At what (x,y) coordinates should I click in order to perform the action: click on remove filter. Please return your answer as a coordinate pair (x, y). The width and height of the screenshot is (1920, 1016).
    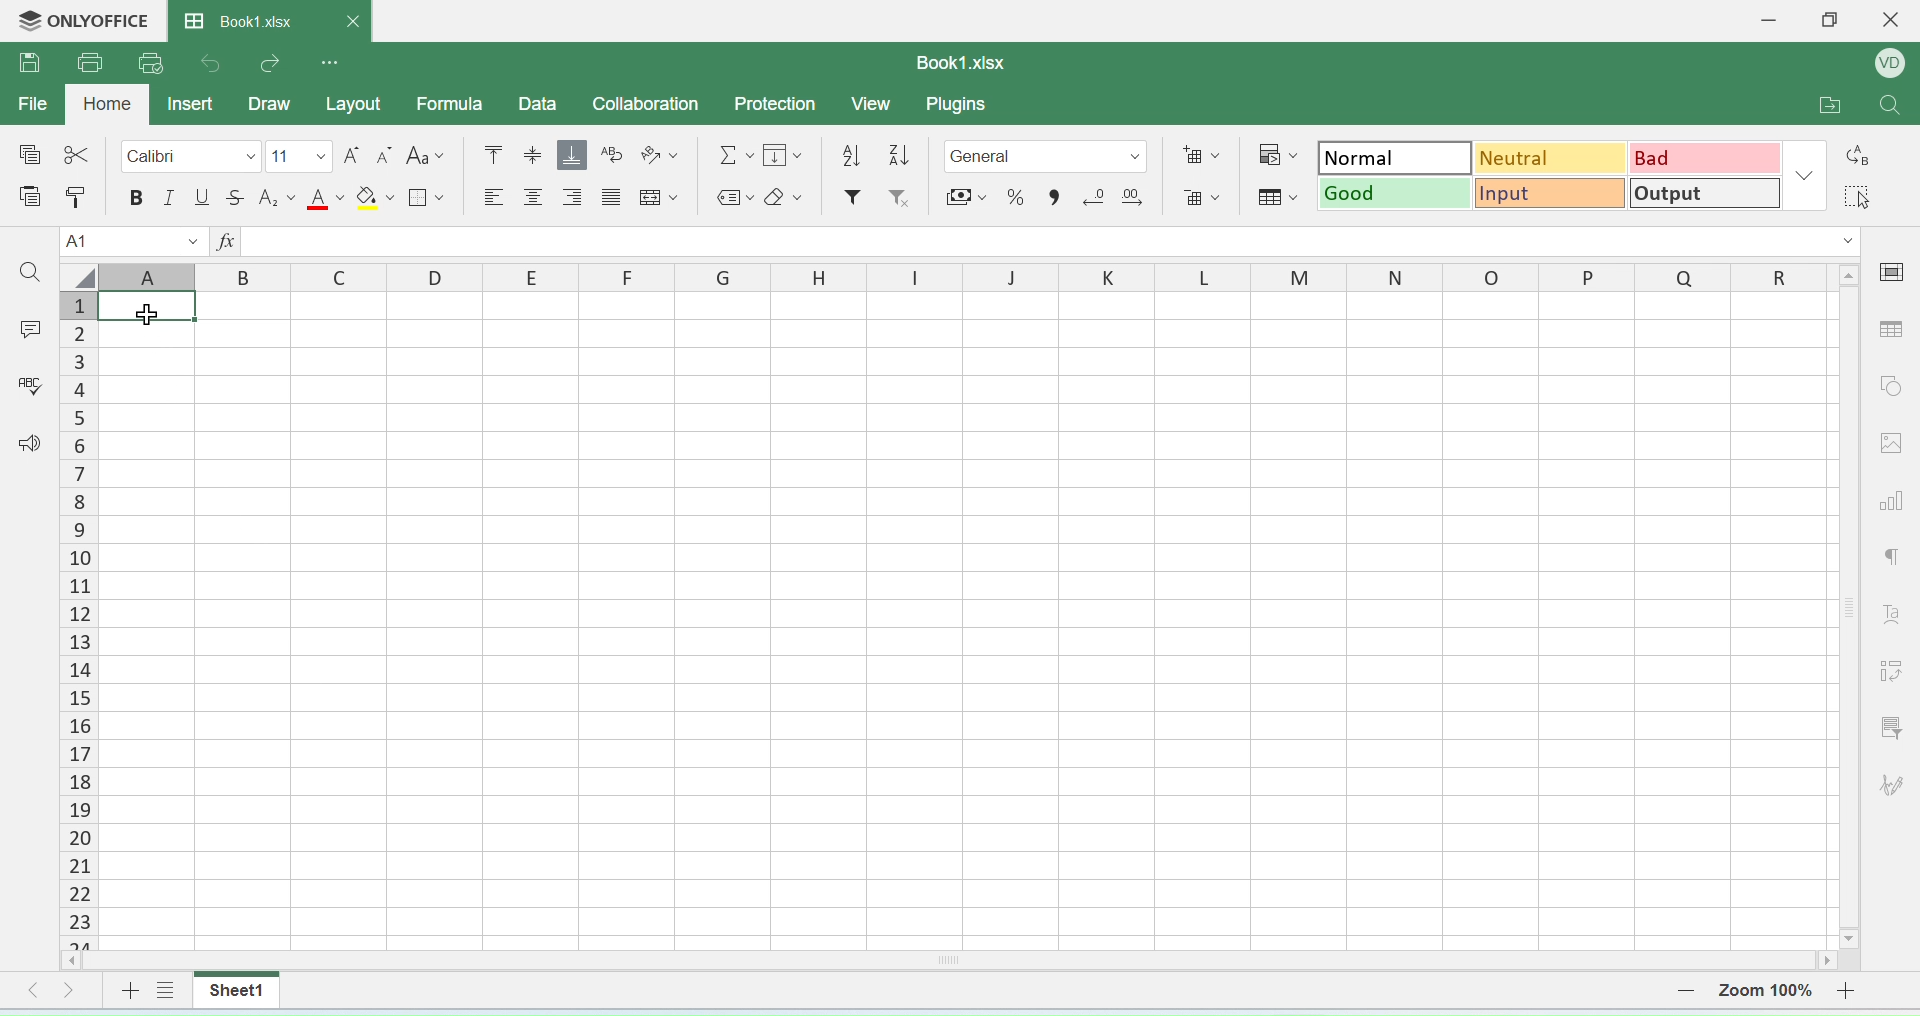
    Looking at the image, I should click on (902, 196).